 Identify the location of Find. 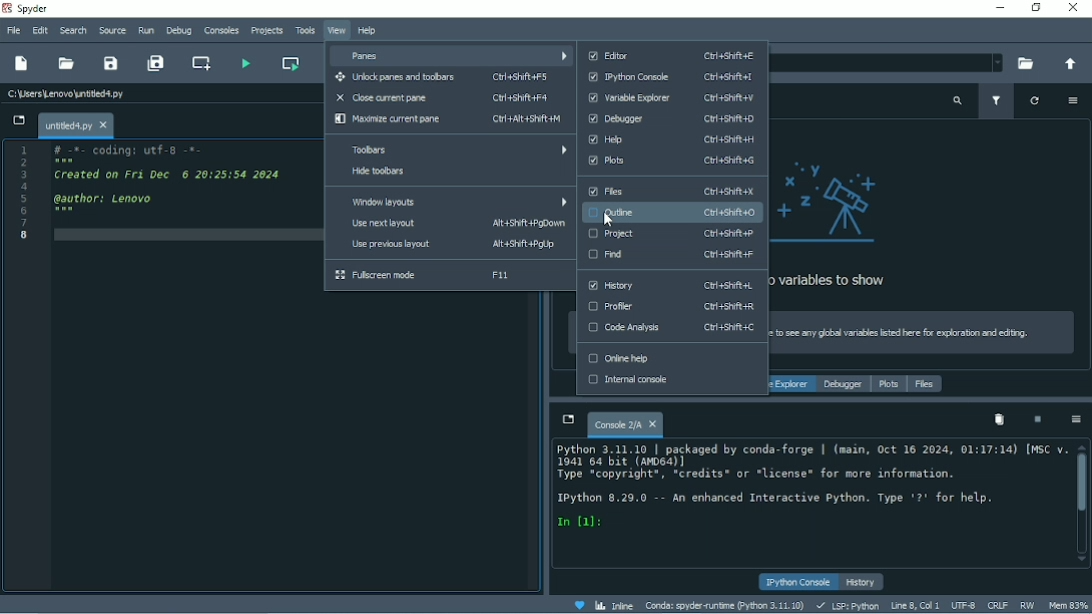
(674, 255).